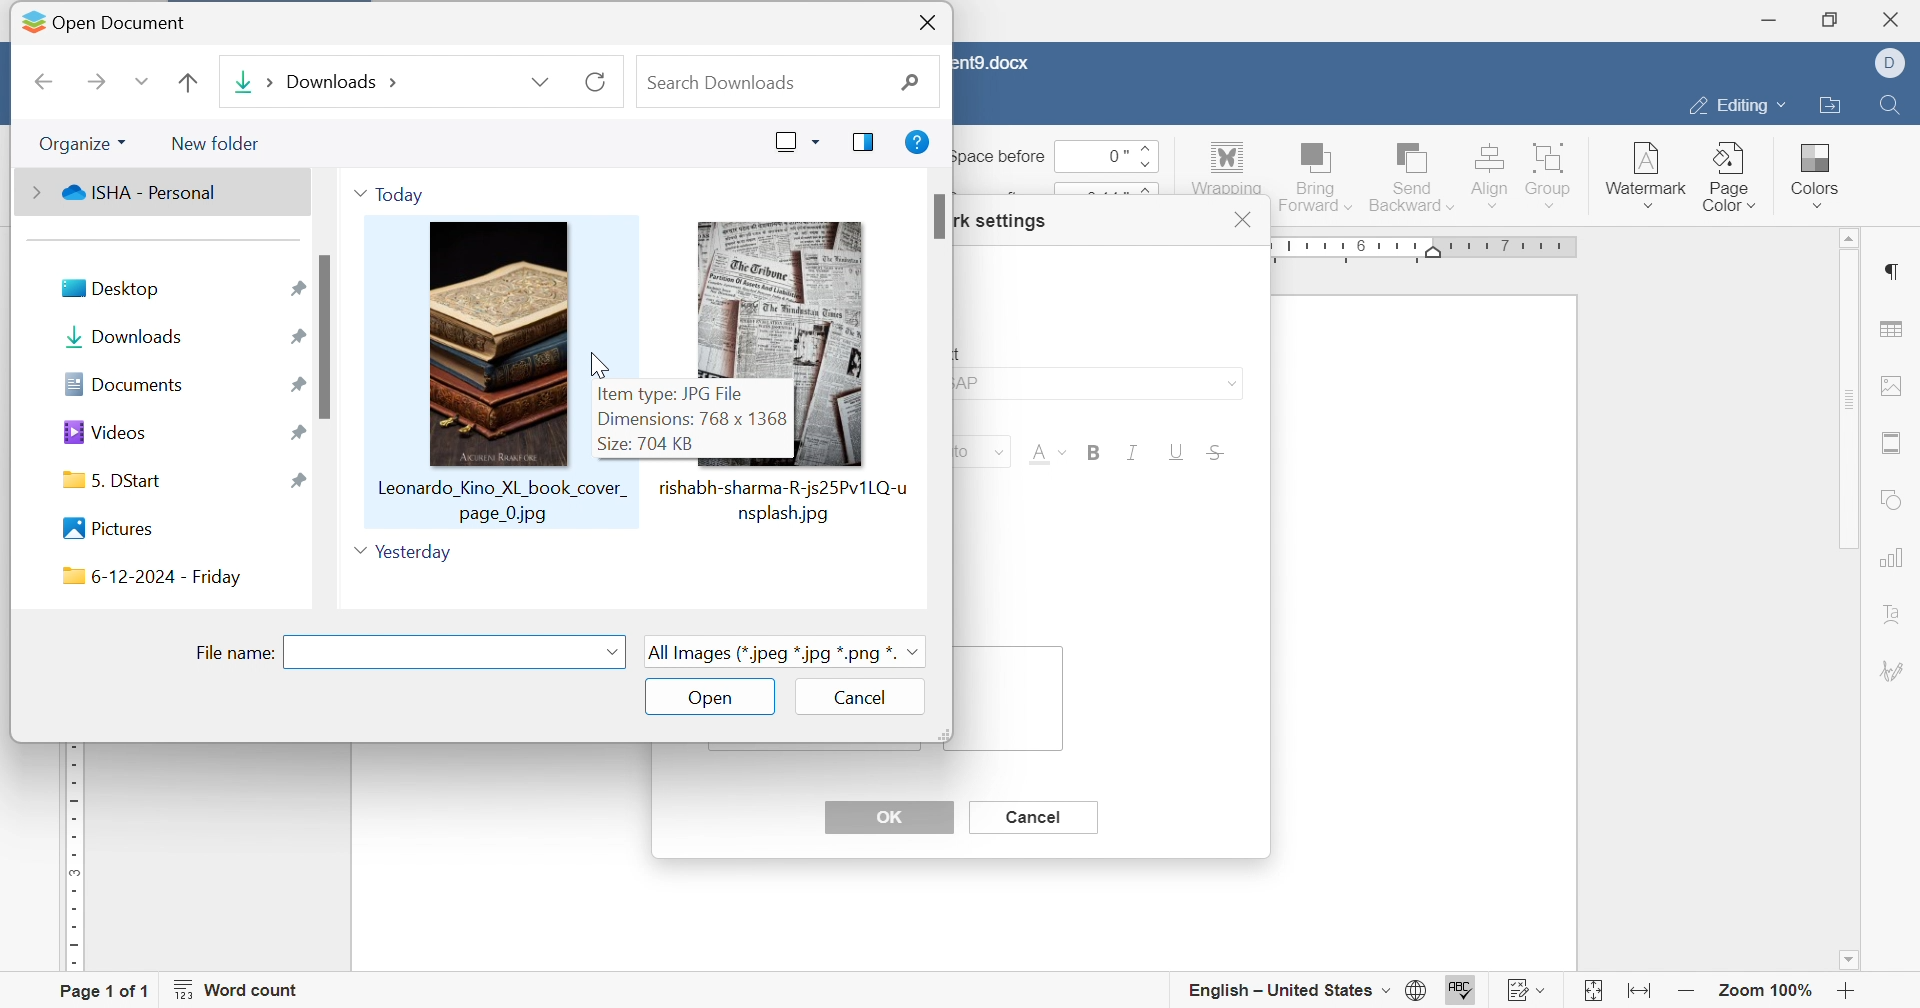 The width and height of the screenshot is (1920, 1008). I want to click on OK, so click(888, 817).